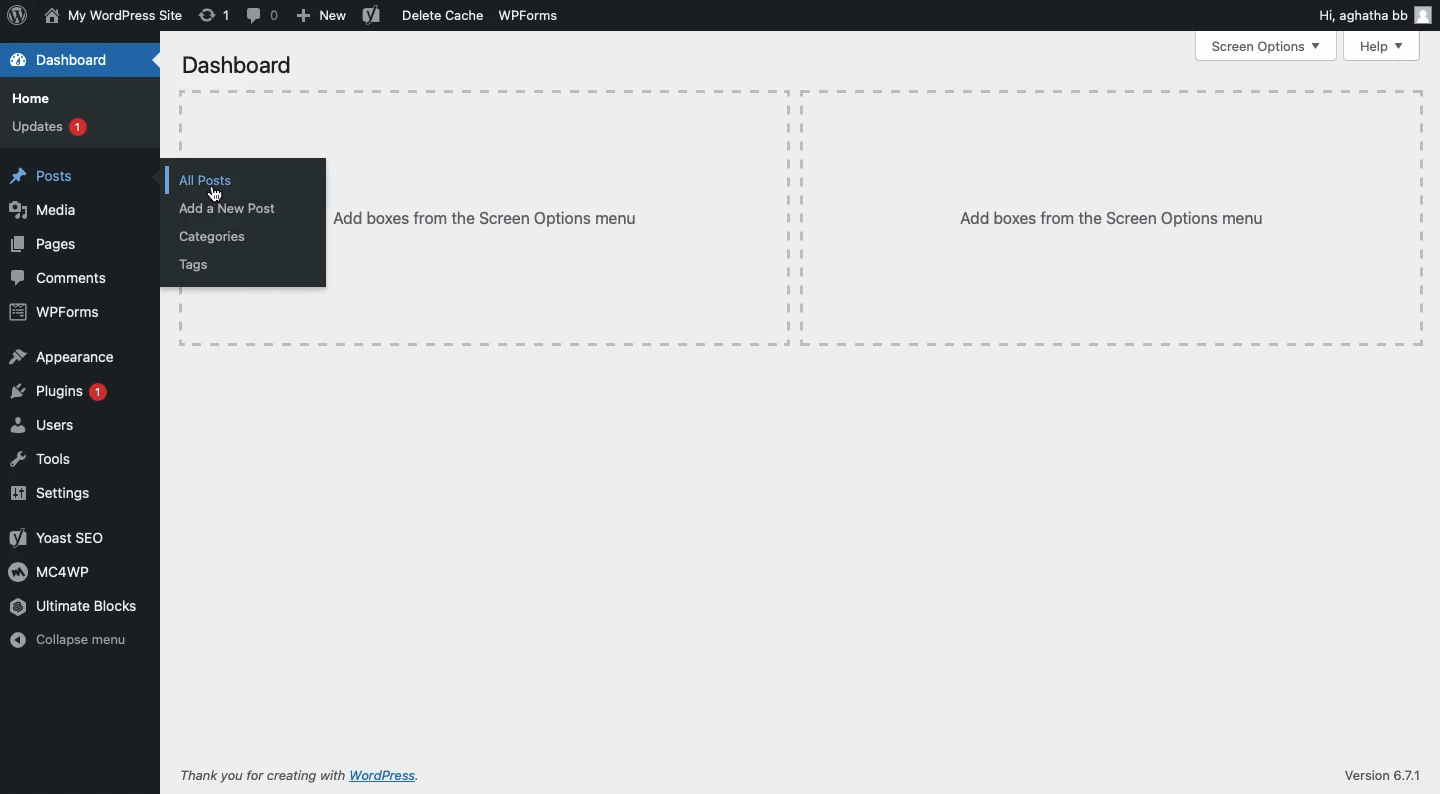  I want to click on Dashboard, so click(238, 63).